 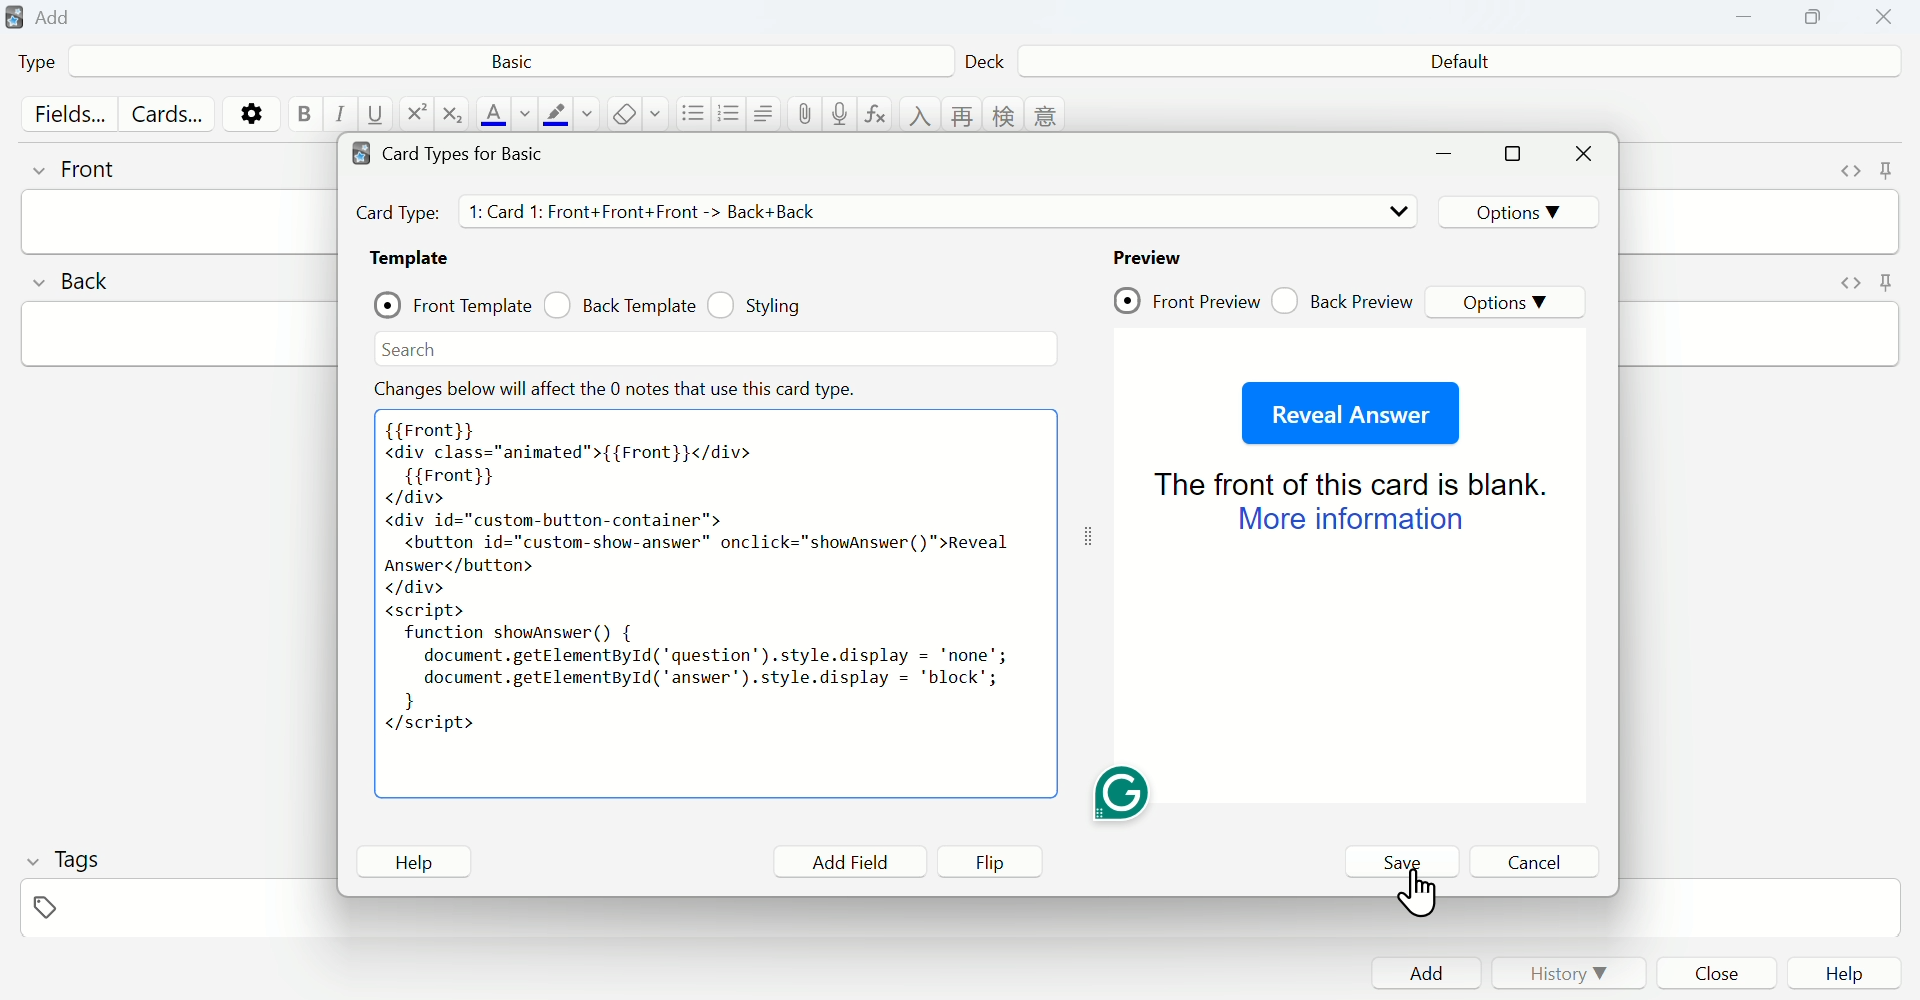 What do you see at coordinates (1004, 114) in the screenshot?
I see `language` at bounding box center [1004, 114].